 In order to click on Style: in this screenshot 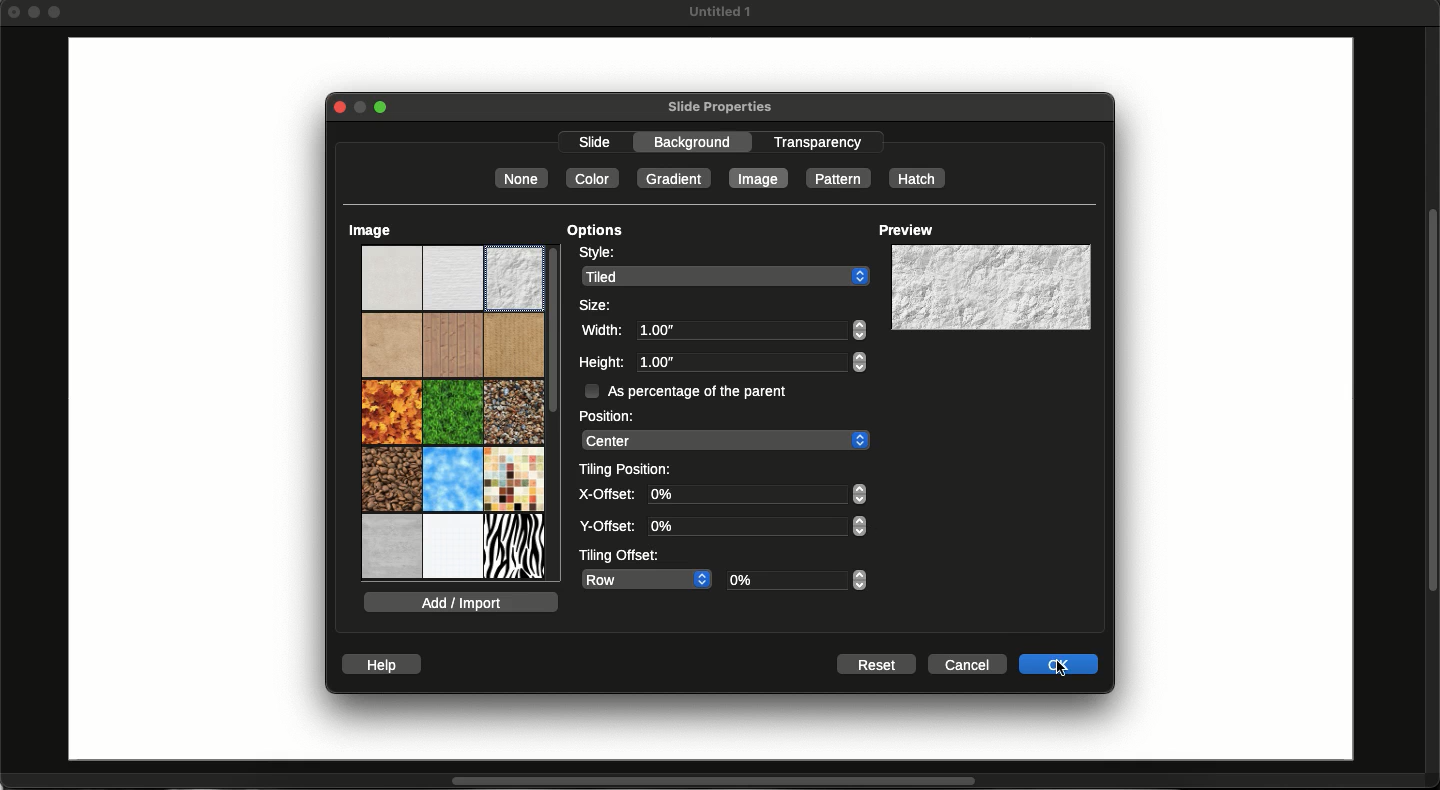, I will do `click(596, 253)`.